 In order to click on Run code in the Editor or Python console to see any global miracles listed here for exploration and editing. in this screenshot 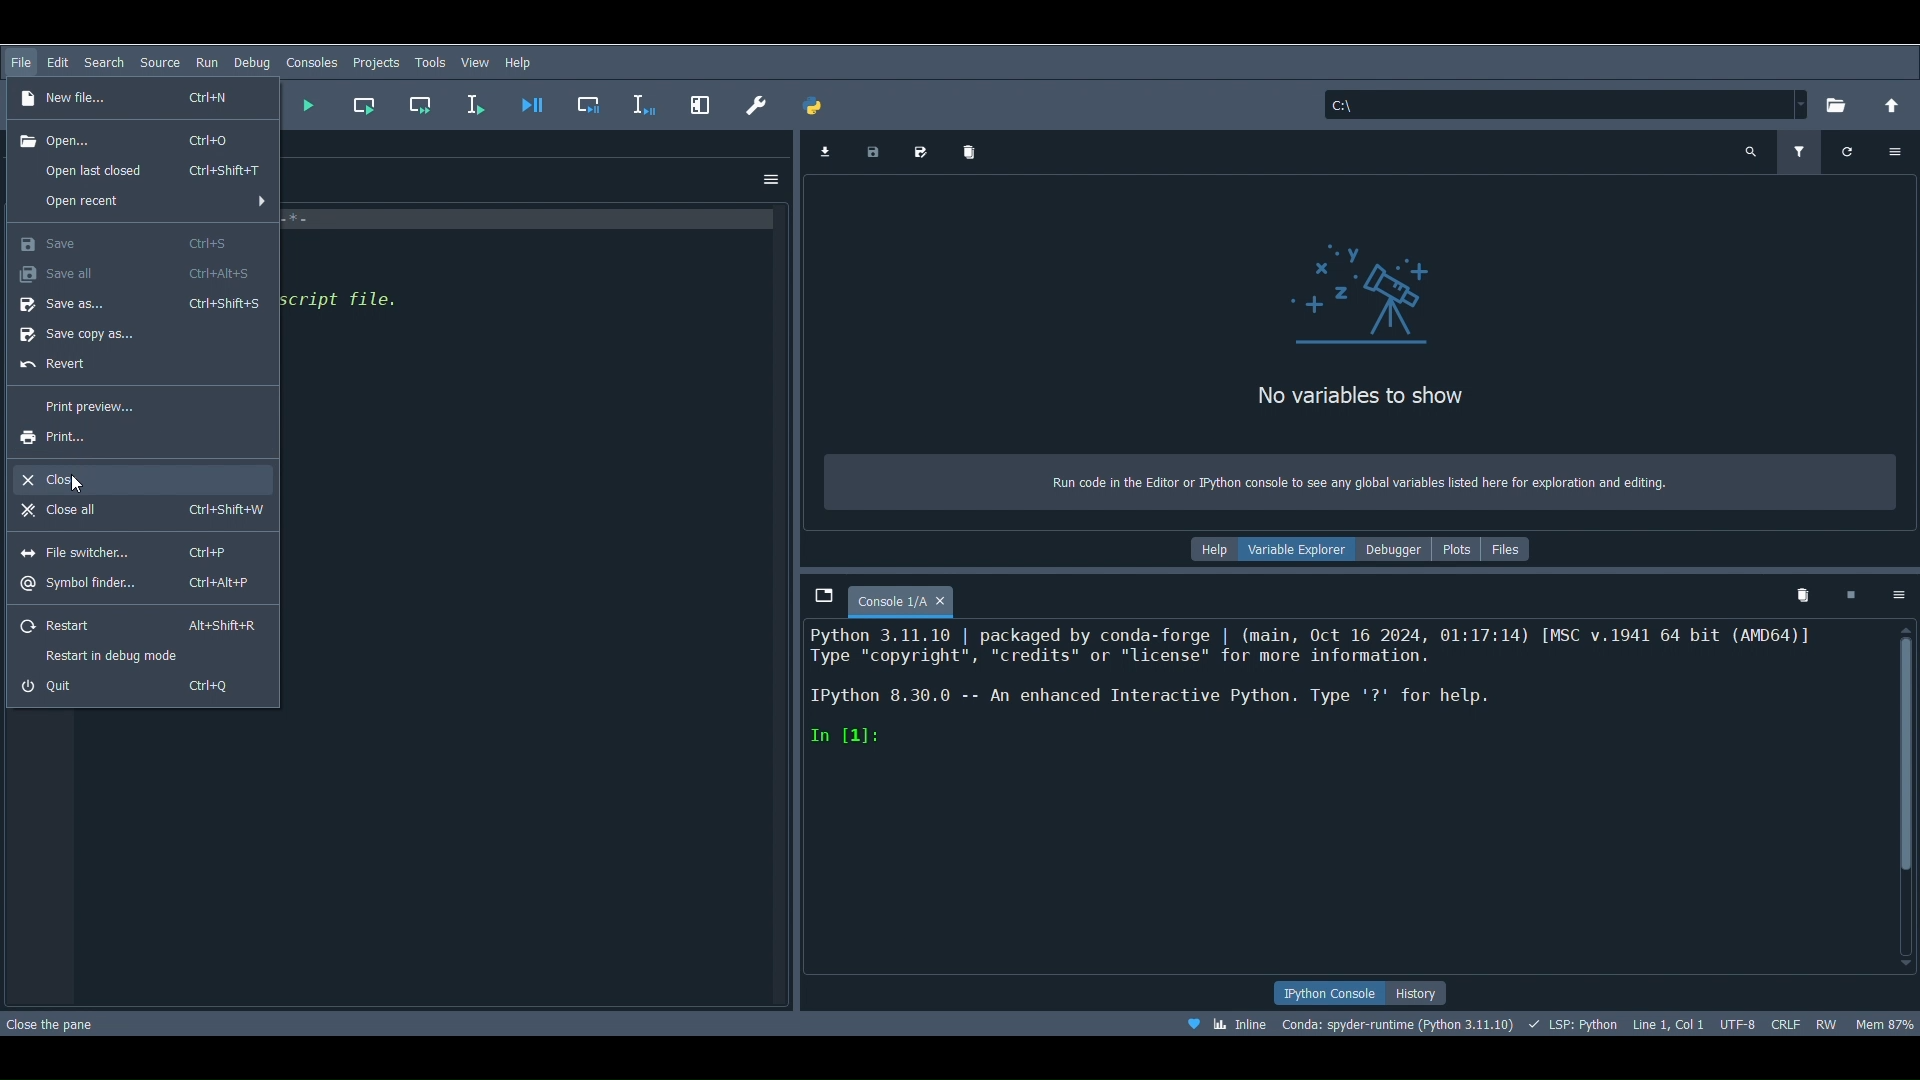, I will do `click(1356, 481)`.